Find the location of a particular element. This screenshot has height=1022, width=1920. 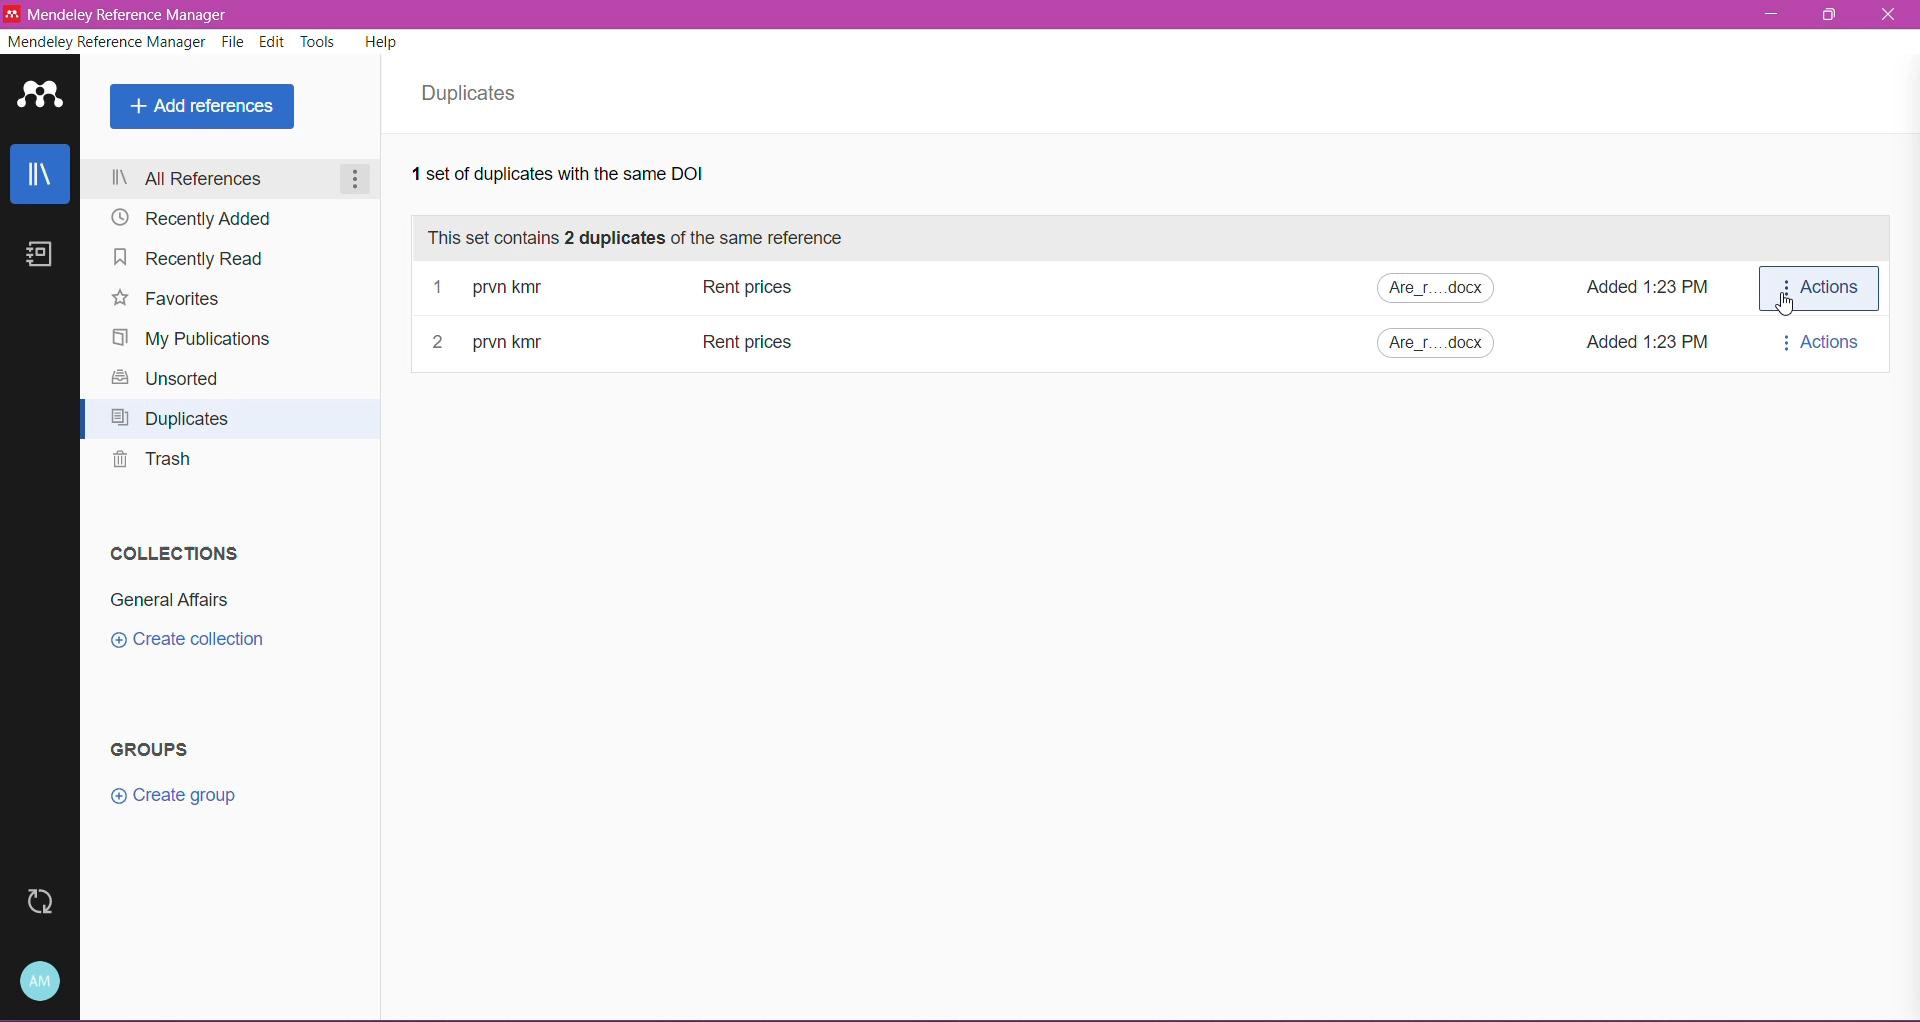

item number is located at coordinates (442, 343).